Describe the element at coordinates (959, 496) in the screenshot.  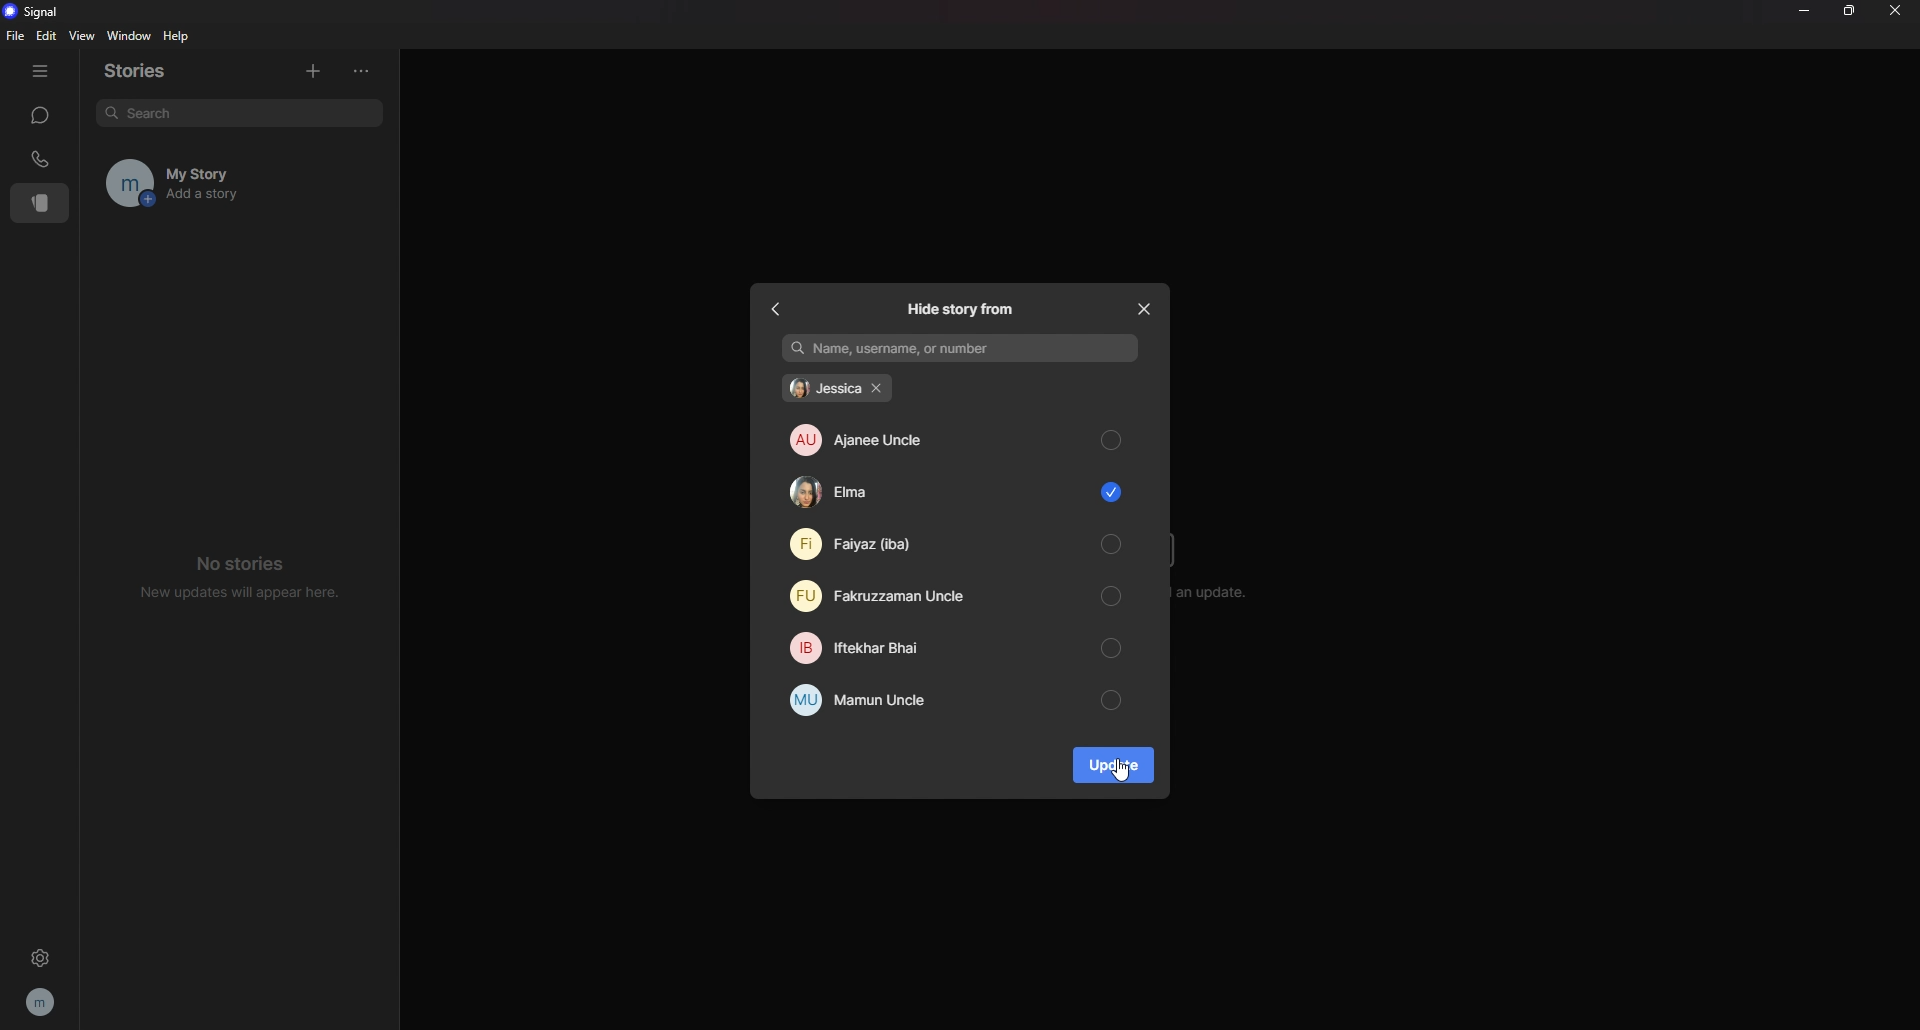
I see `elma` at that location.